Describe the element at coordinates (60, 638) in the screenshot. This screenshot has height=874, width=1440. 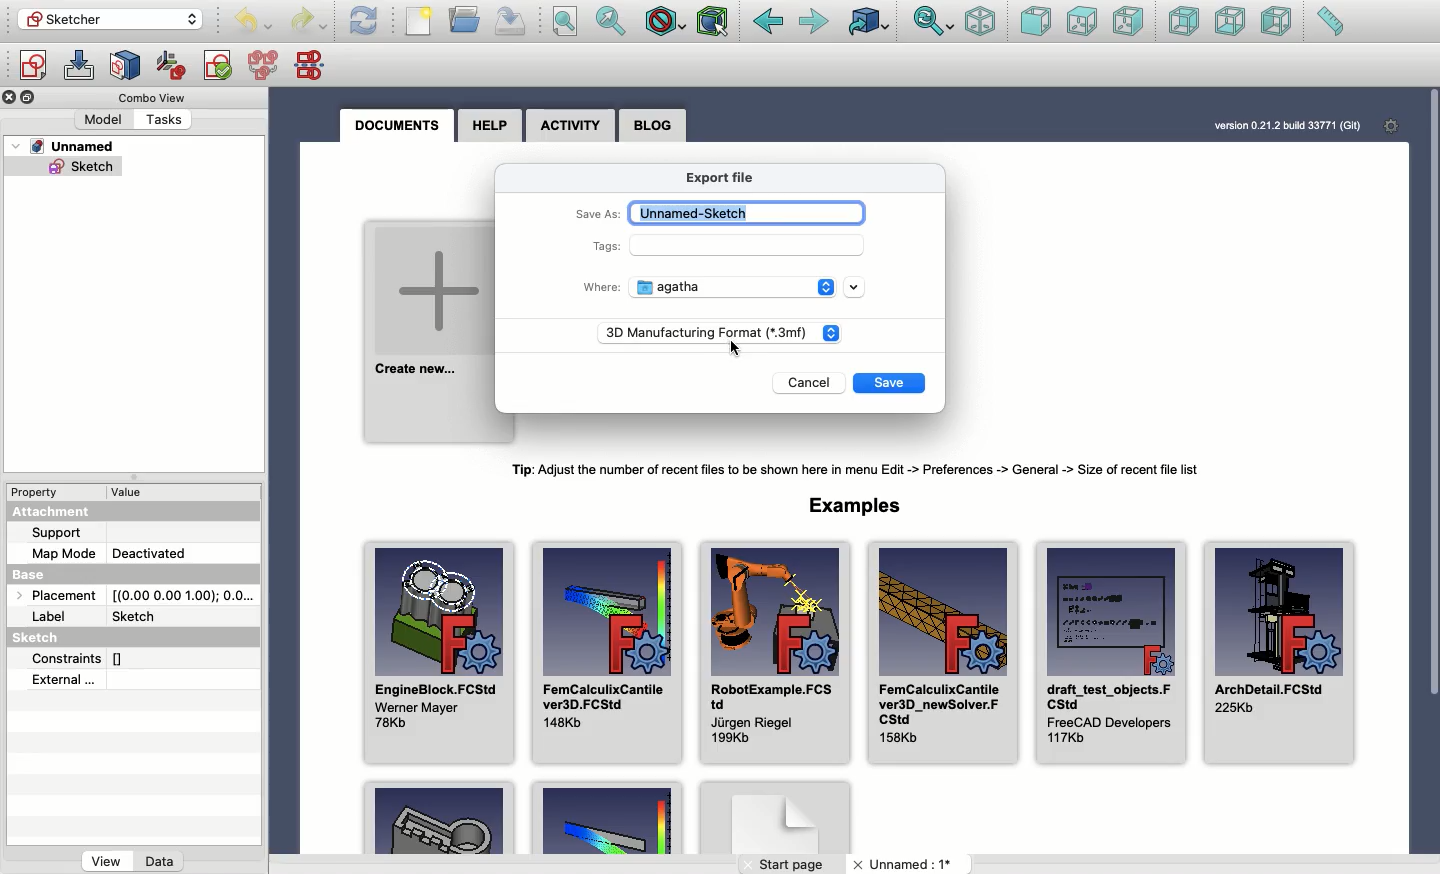
I see `Sketch` at that location.